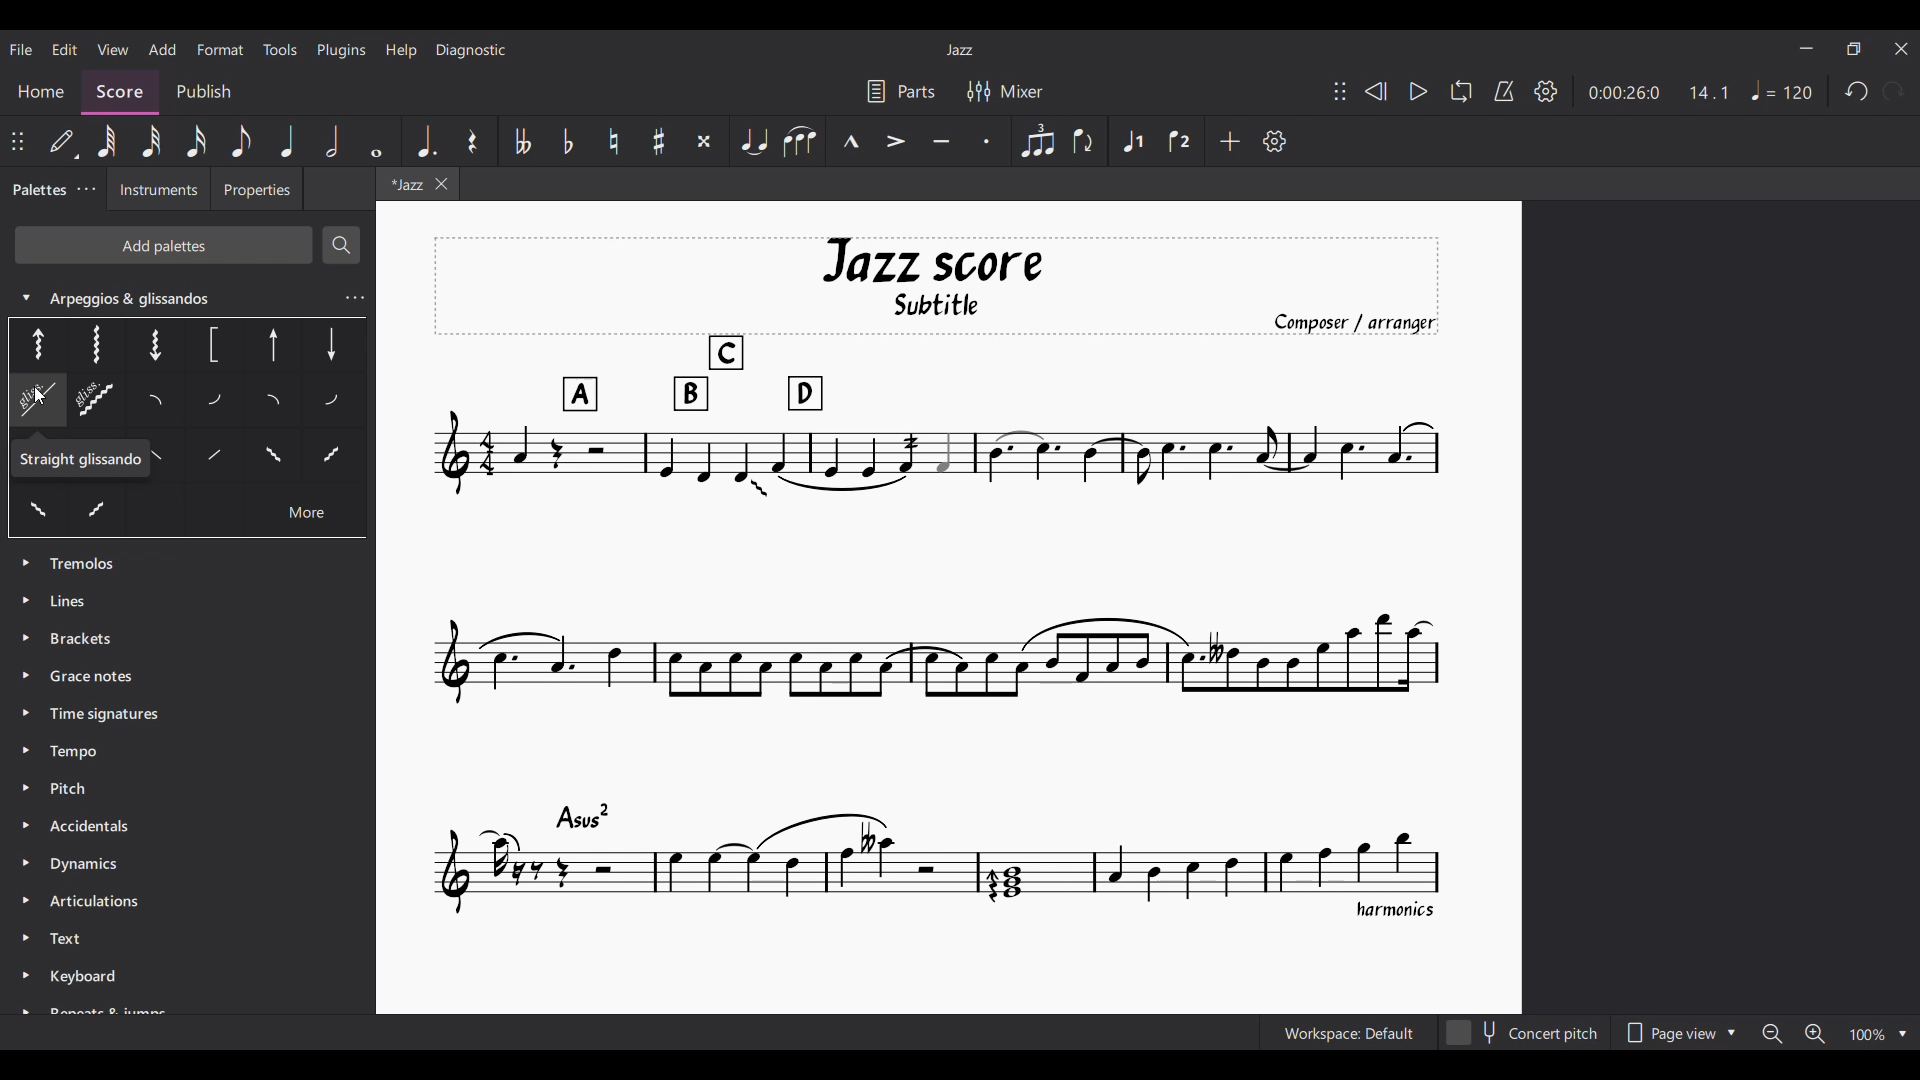 Image resolution: width=1920 pixels, height=1080 pixels. What do you see at coordinates (958, 50) in the screenshot?
I see `Title of current score` at bounding box center [958, 50].